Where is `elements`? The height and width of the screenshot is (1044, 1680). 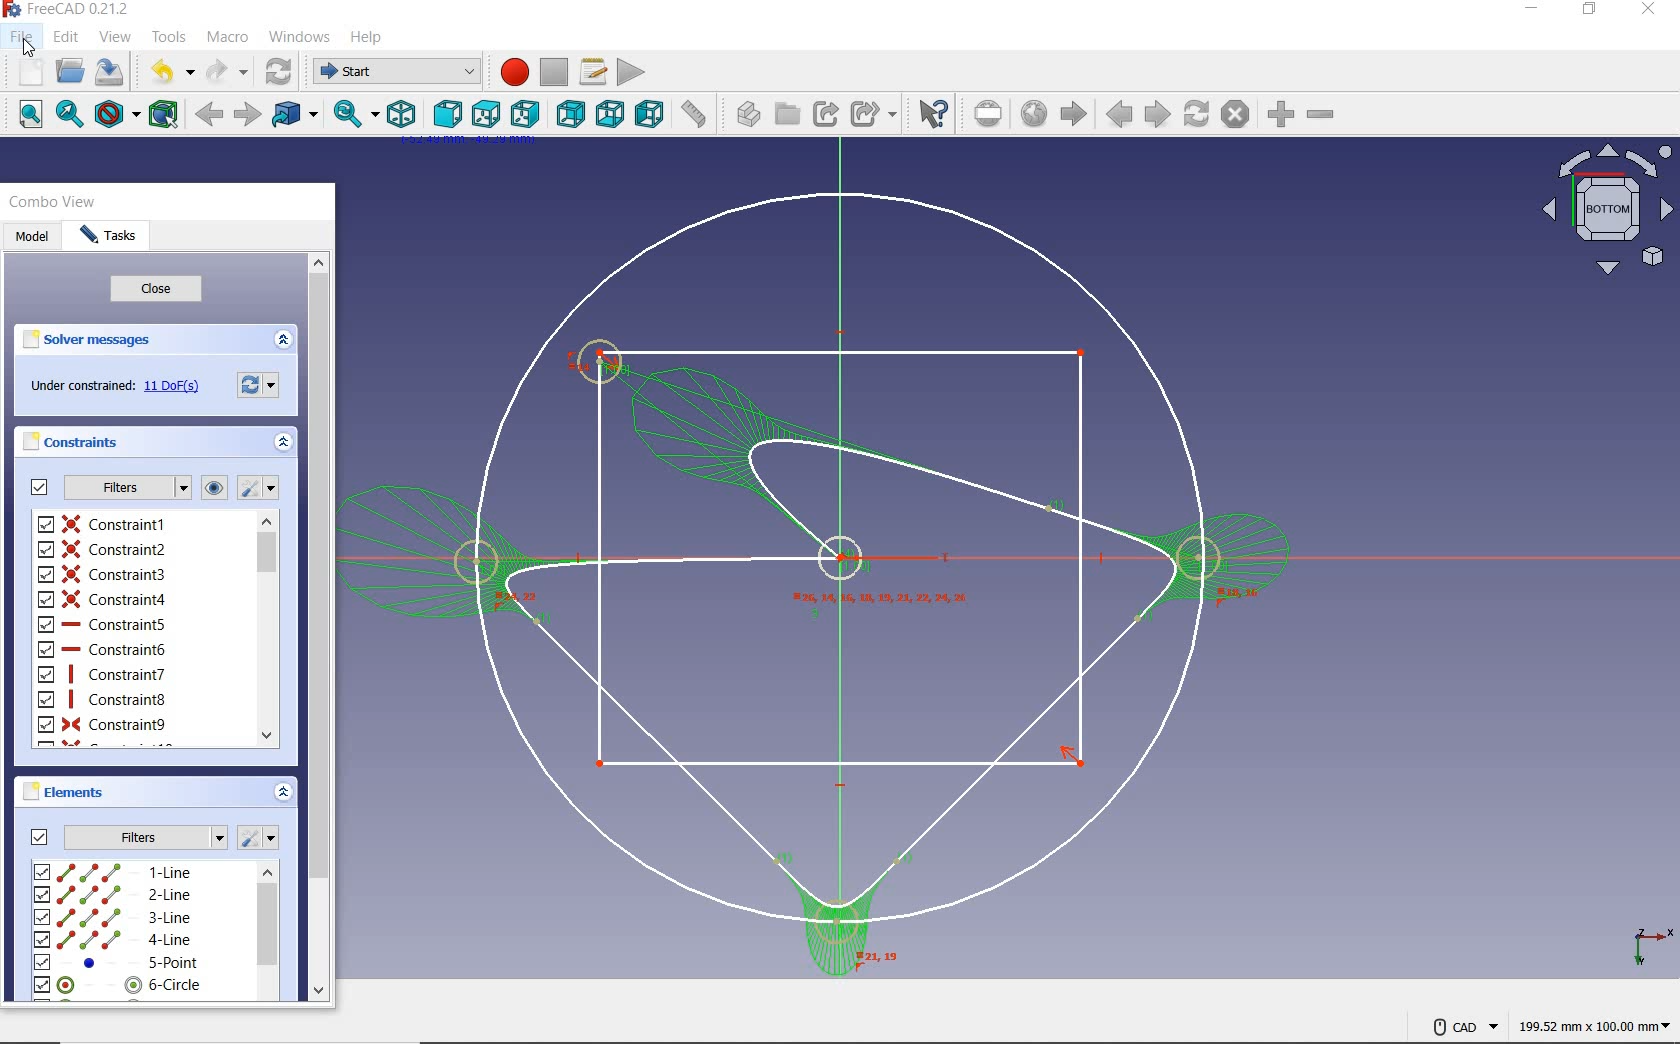 elements is located at coordinates (92, 792).